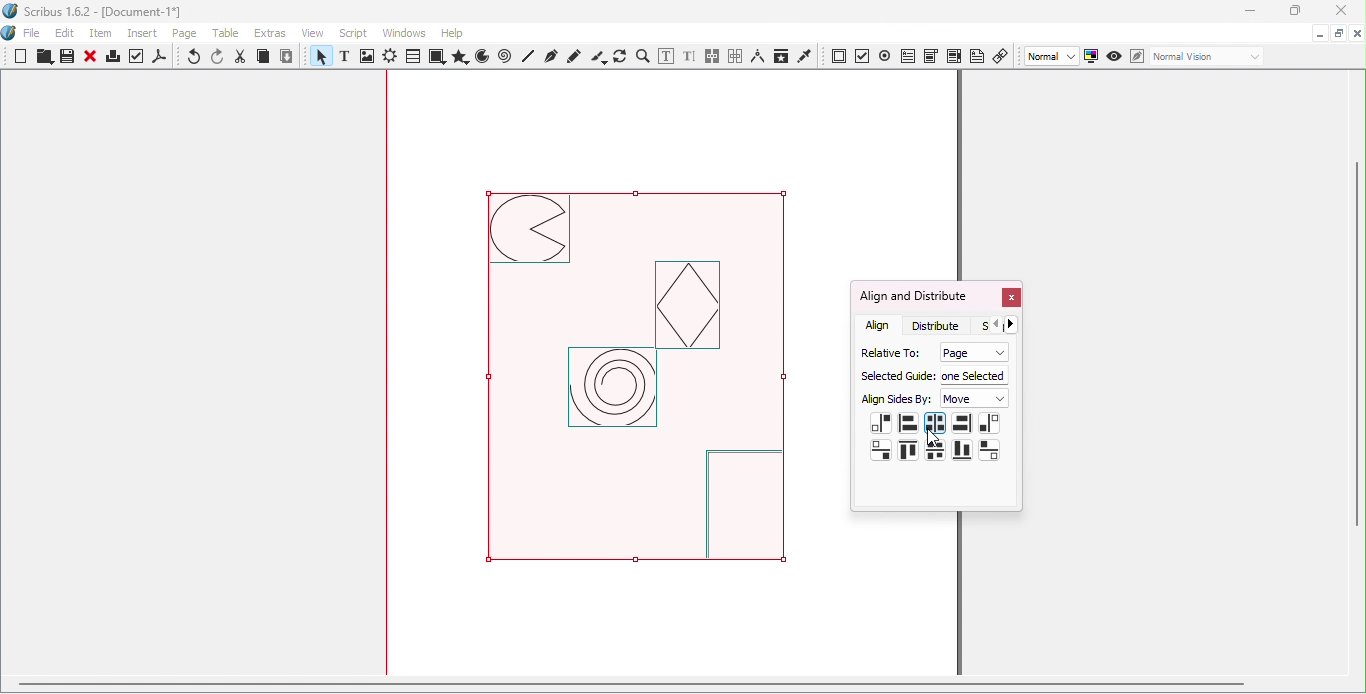  Describe the element at coordinates (913, 296) in the screenshot. I see `Align and Distribute` at that location.